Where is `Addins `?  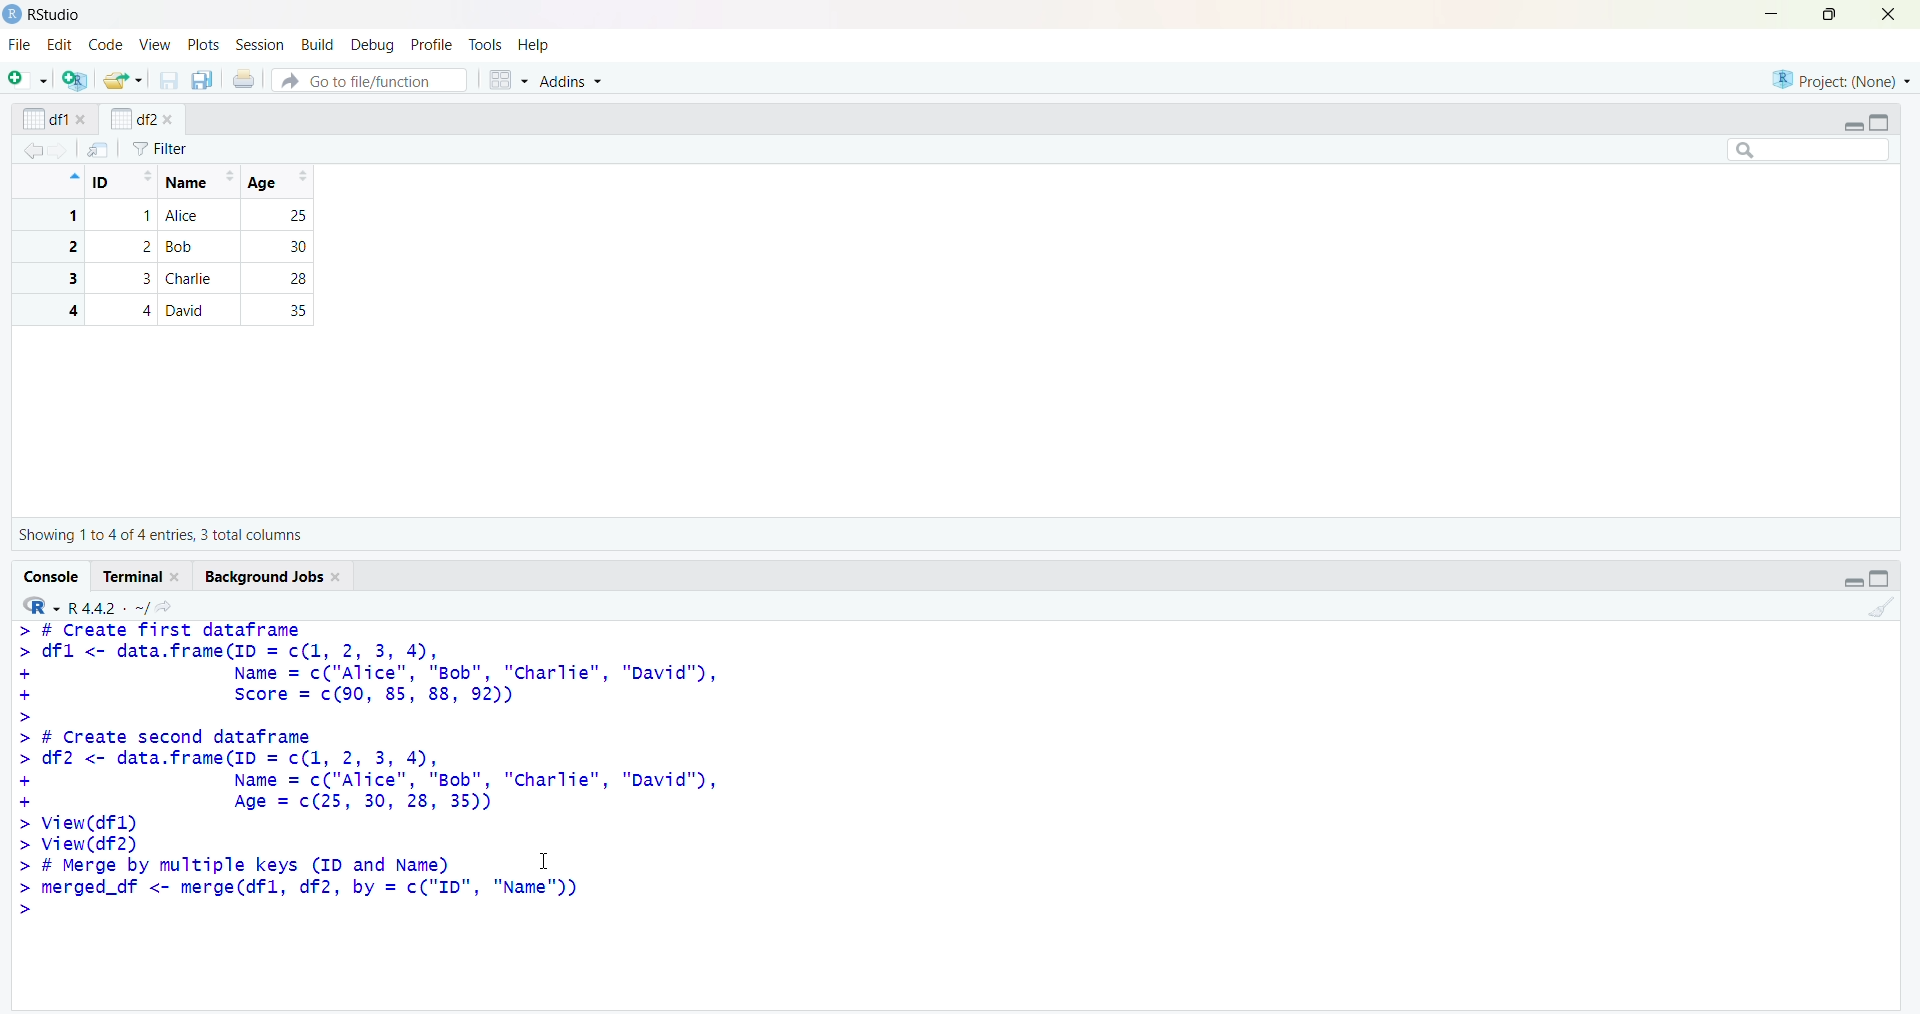
Addins  is located at coordinates (569, 80).